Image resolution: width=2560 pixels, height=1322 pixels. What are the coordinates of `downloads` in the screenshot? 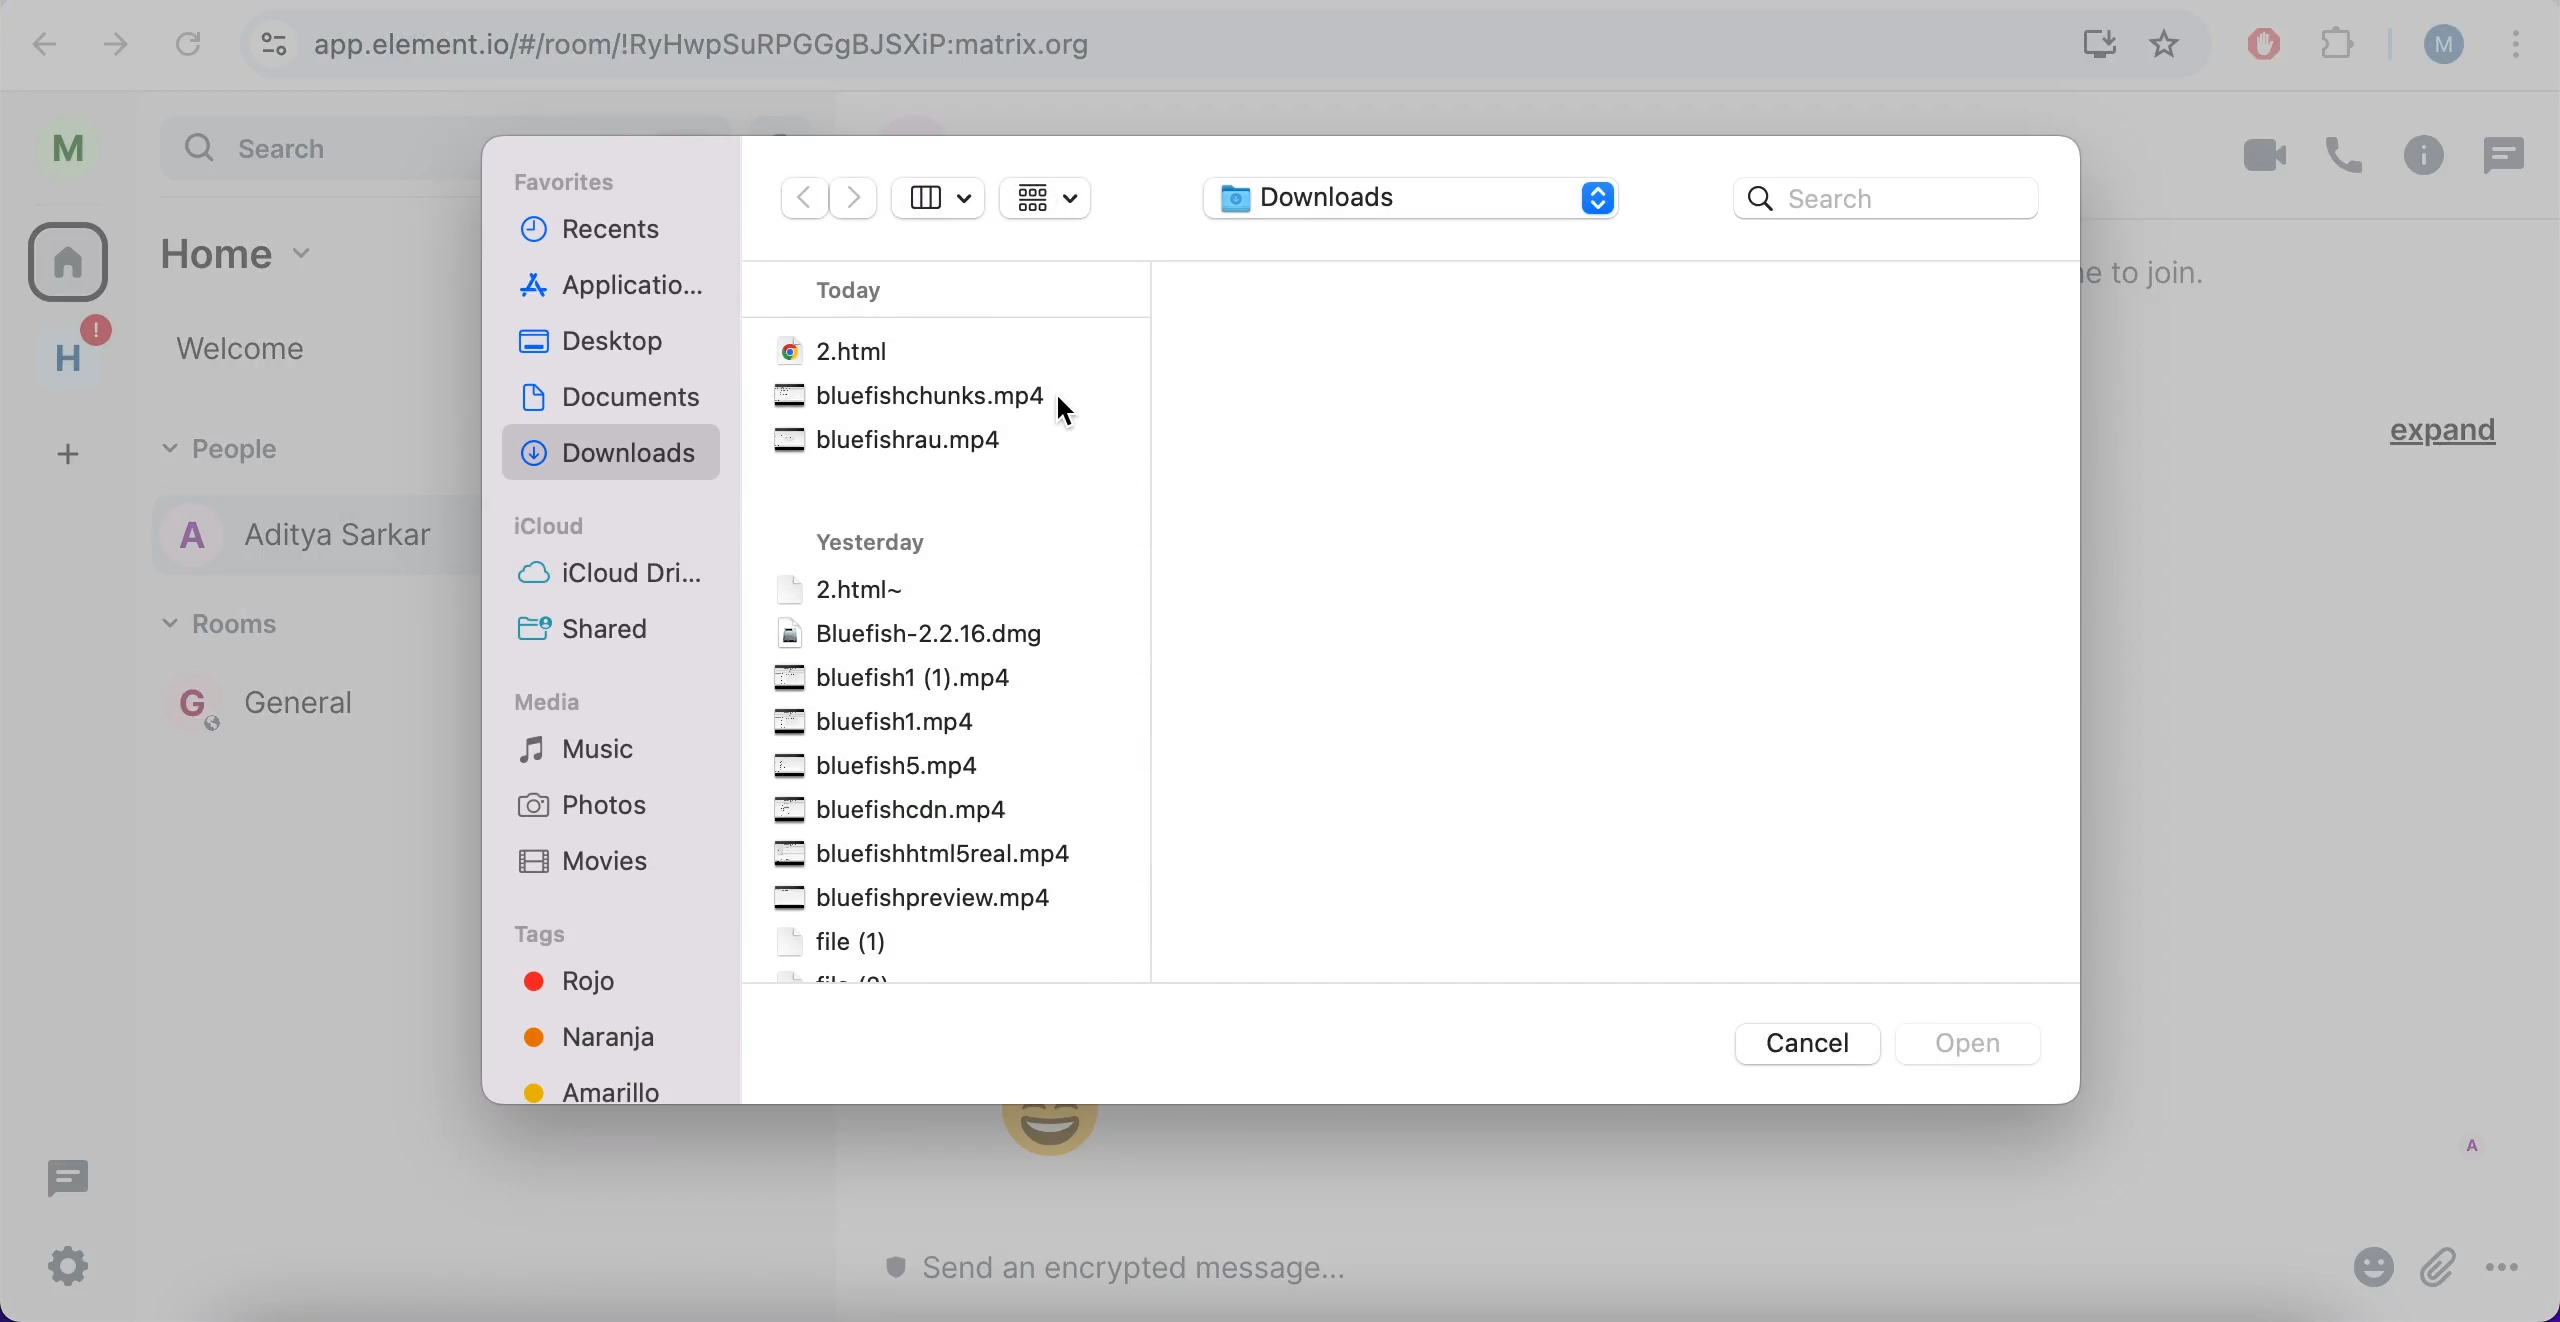 It's located at (619, 454).